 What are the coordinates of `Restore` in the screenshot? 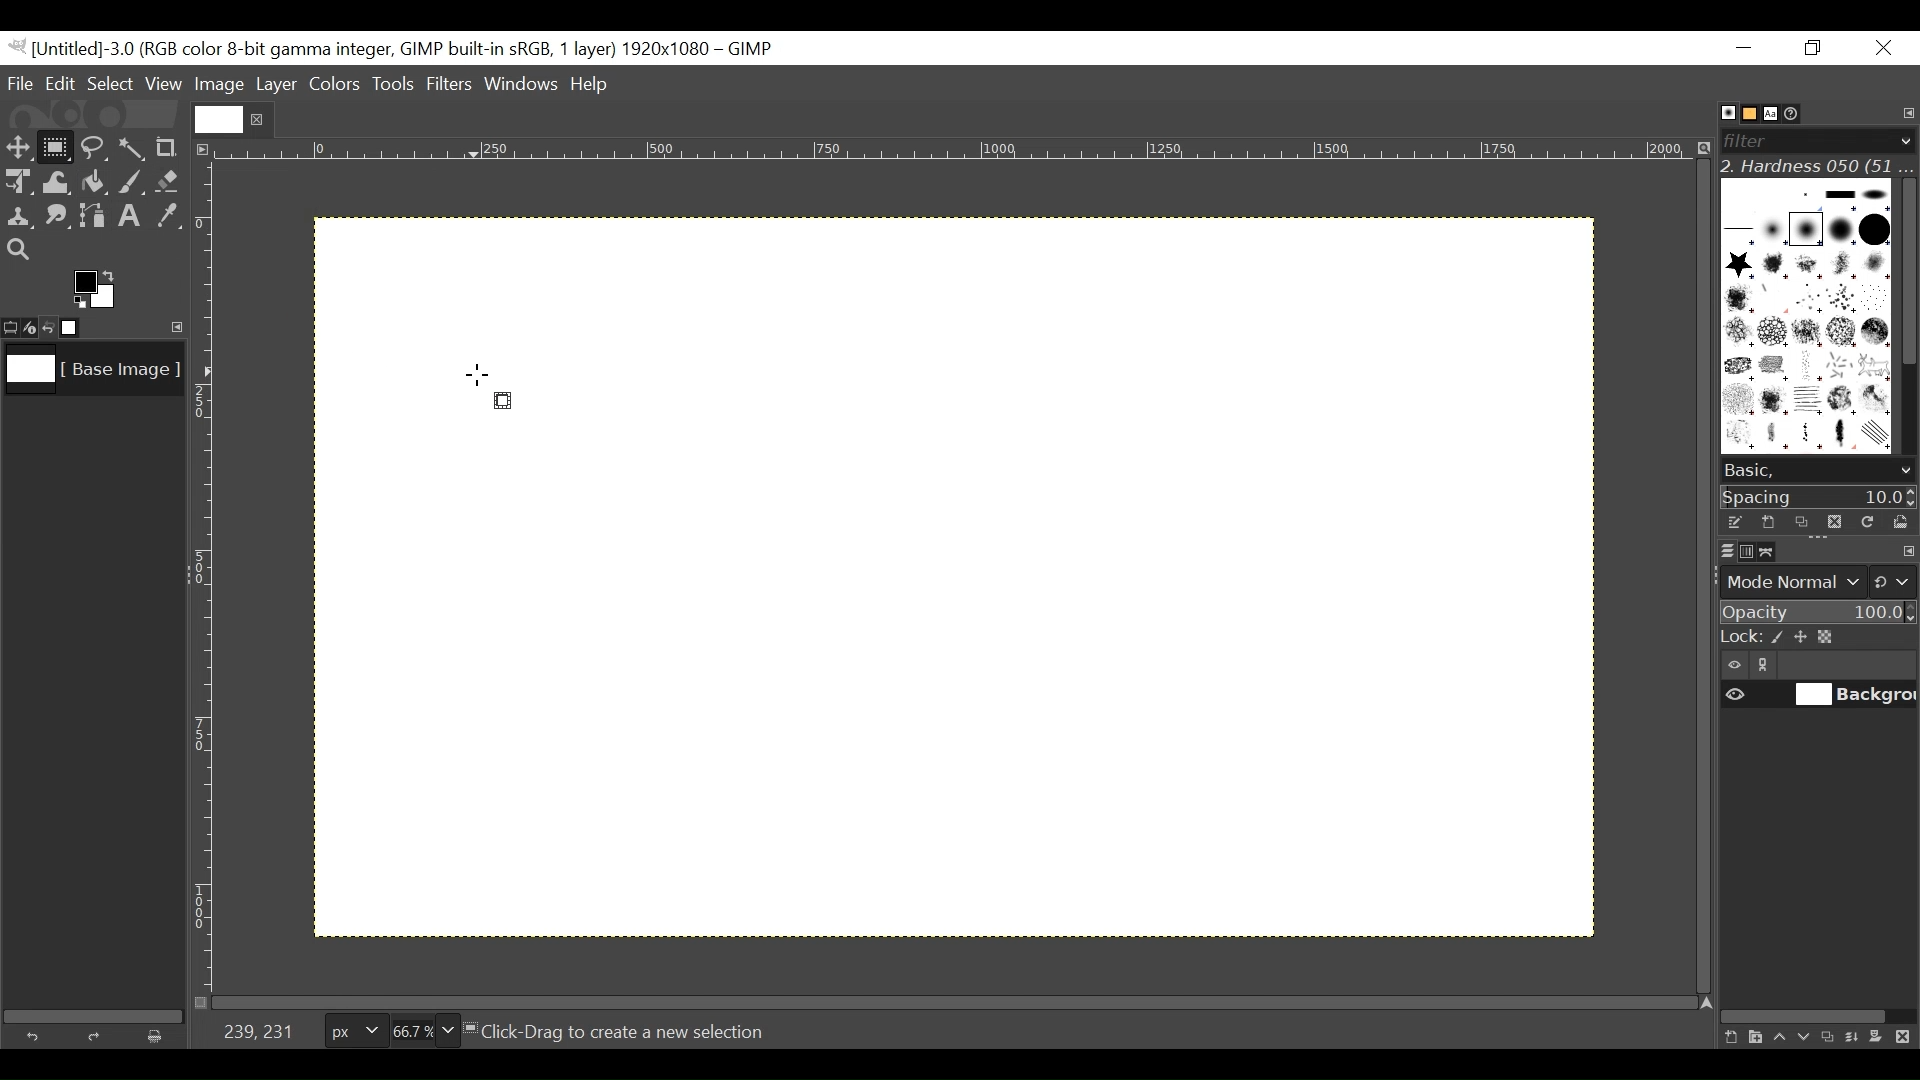 It's located at (1817, 49).